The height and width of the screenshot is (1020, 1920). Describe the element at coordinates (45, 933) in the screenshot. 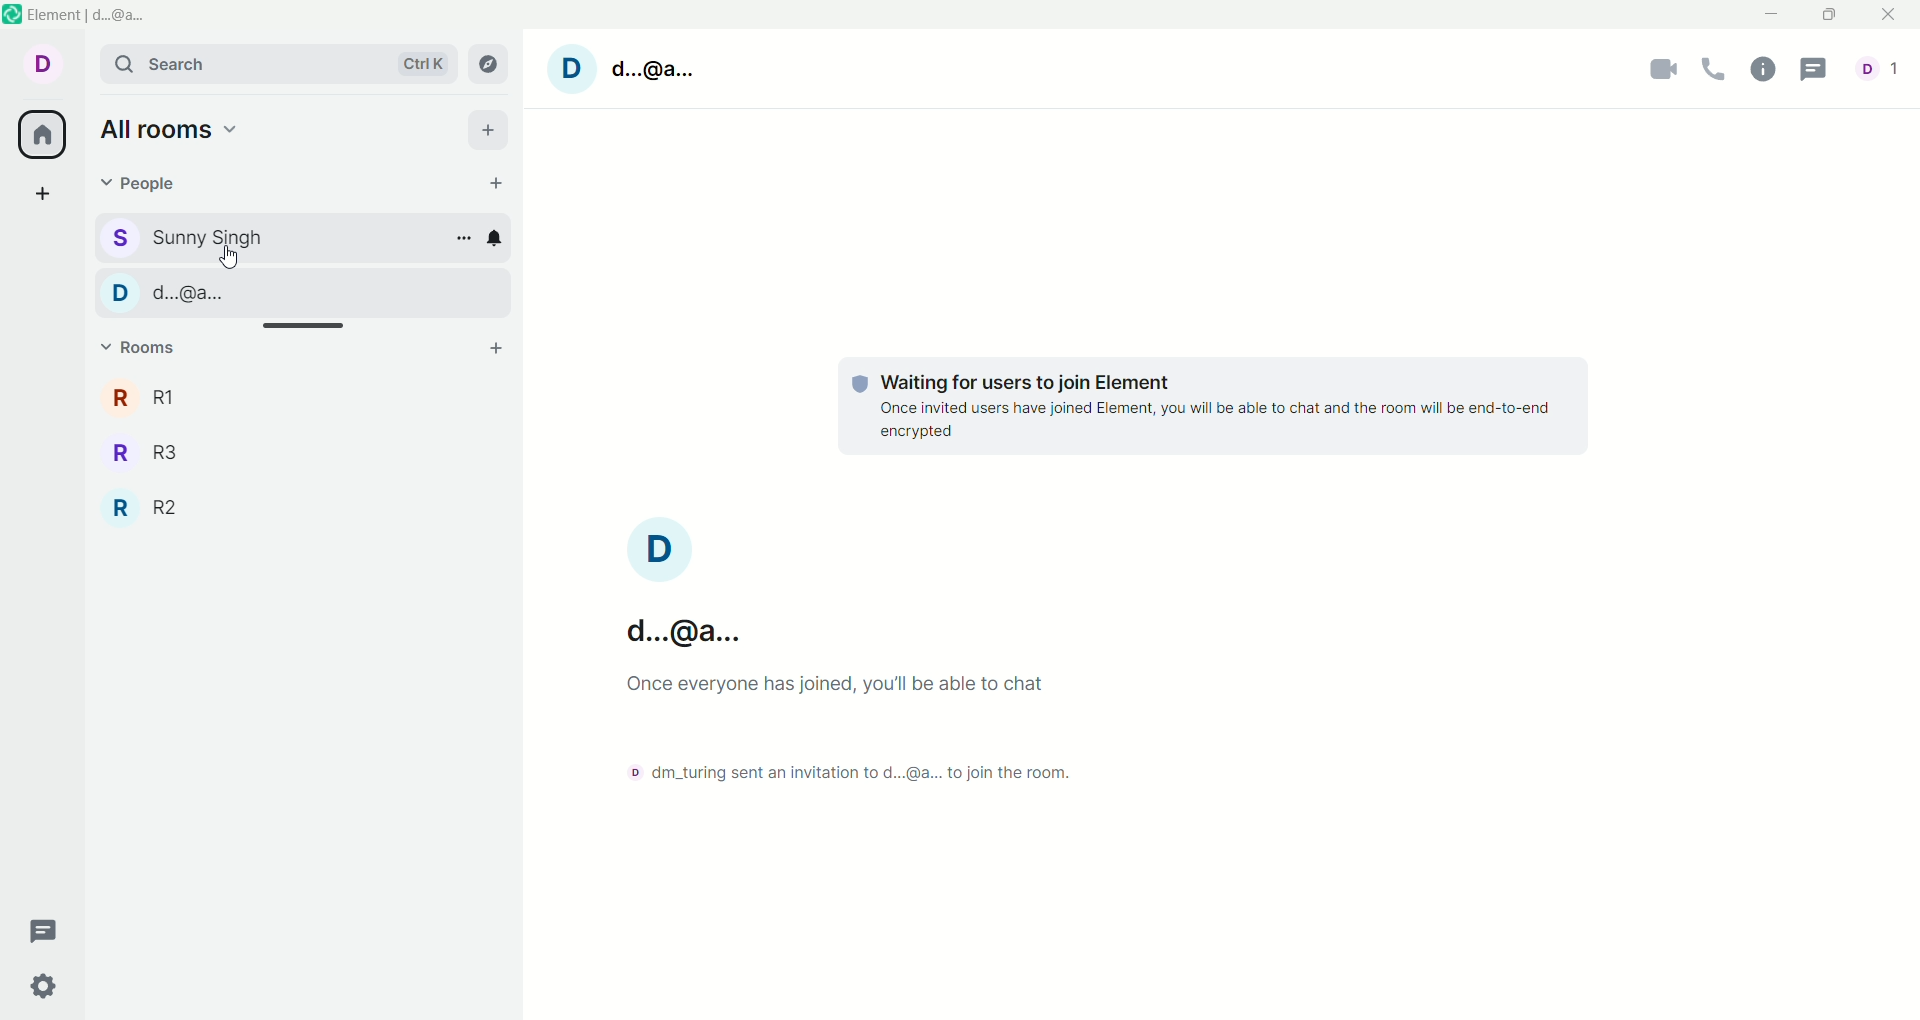

I see `threads` at that location.